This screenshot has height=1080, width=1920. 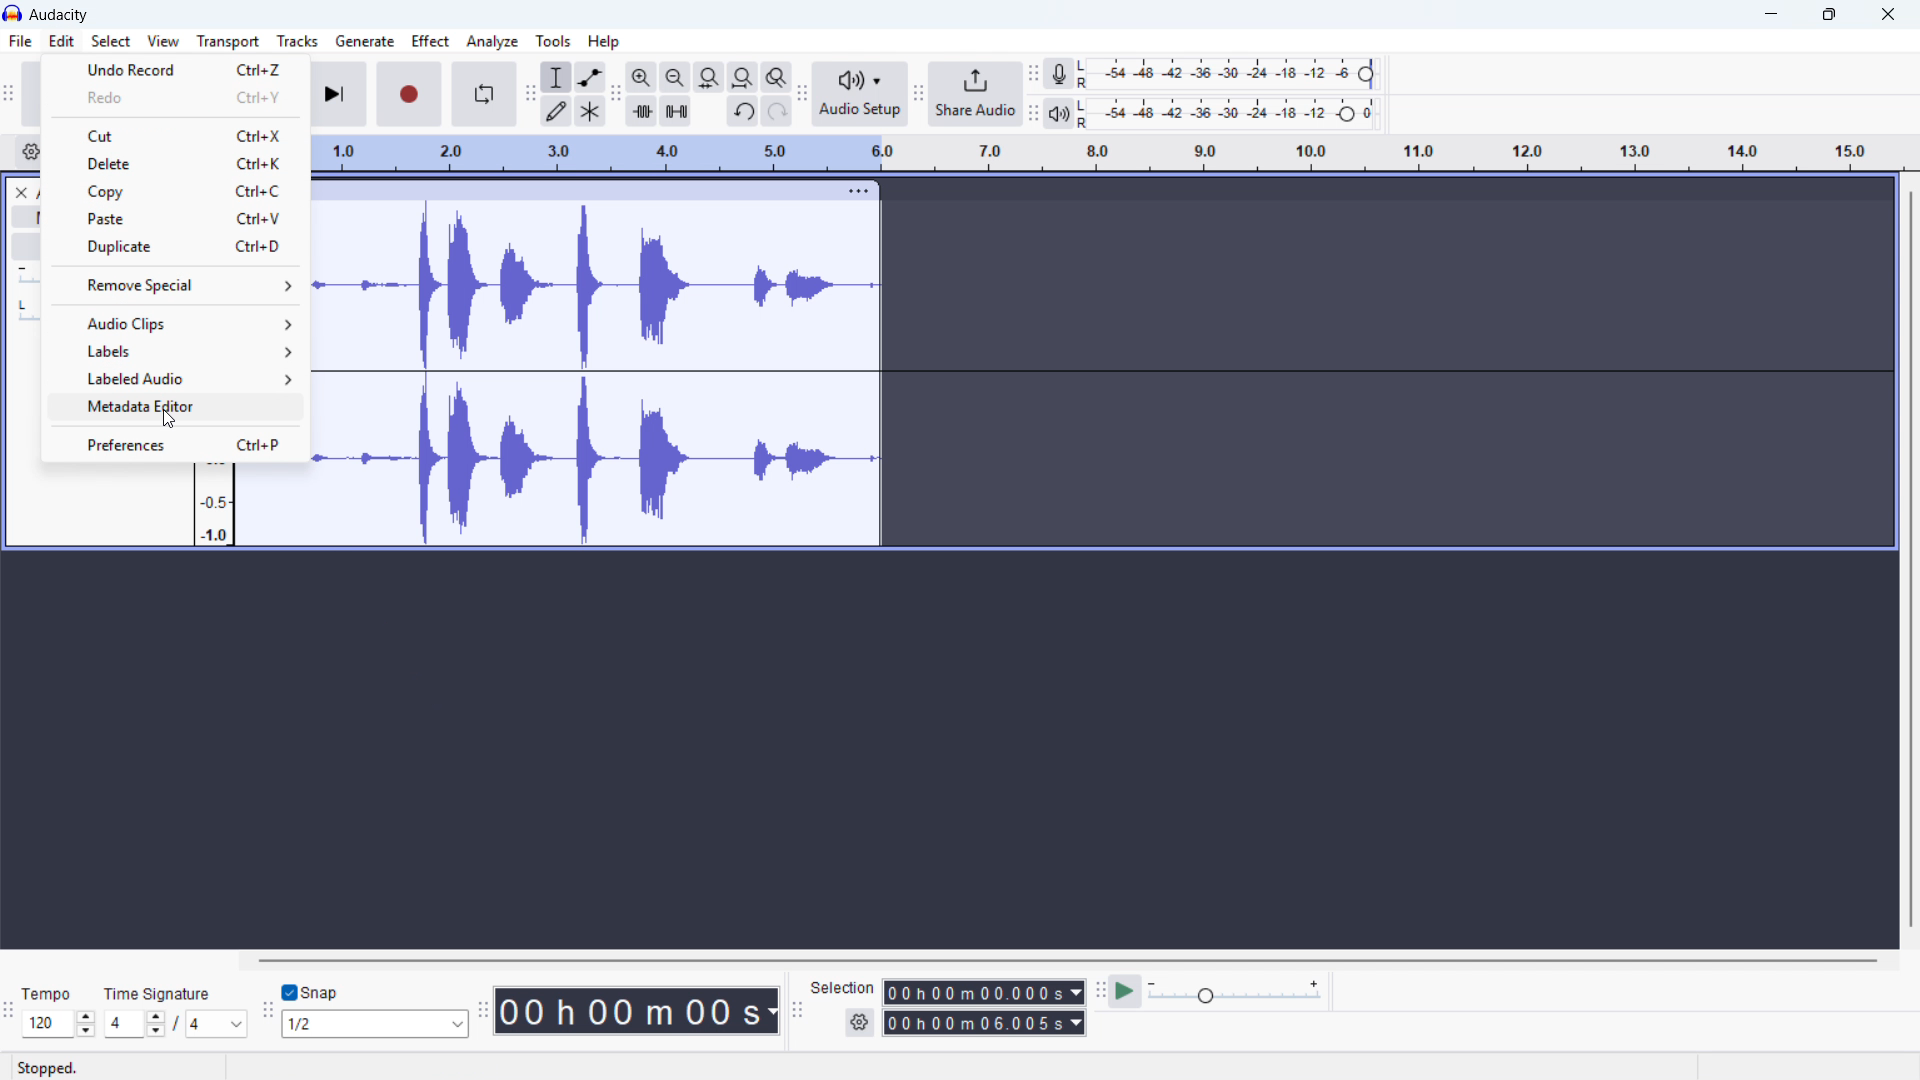 I want to click on selection settings, so click(x=860, y=1023).